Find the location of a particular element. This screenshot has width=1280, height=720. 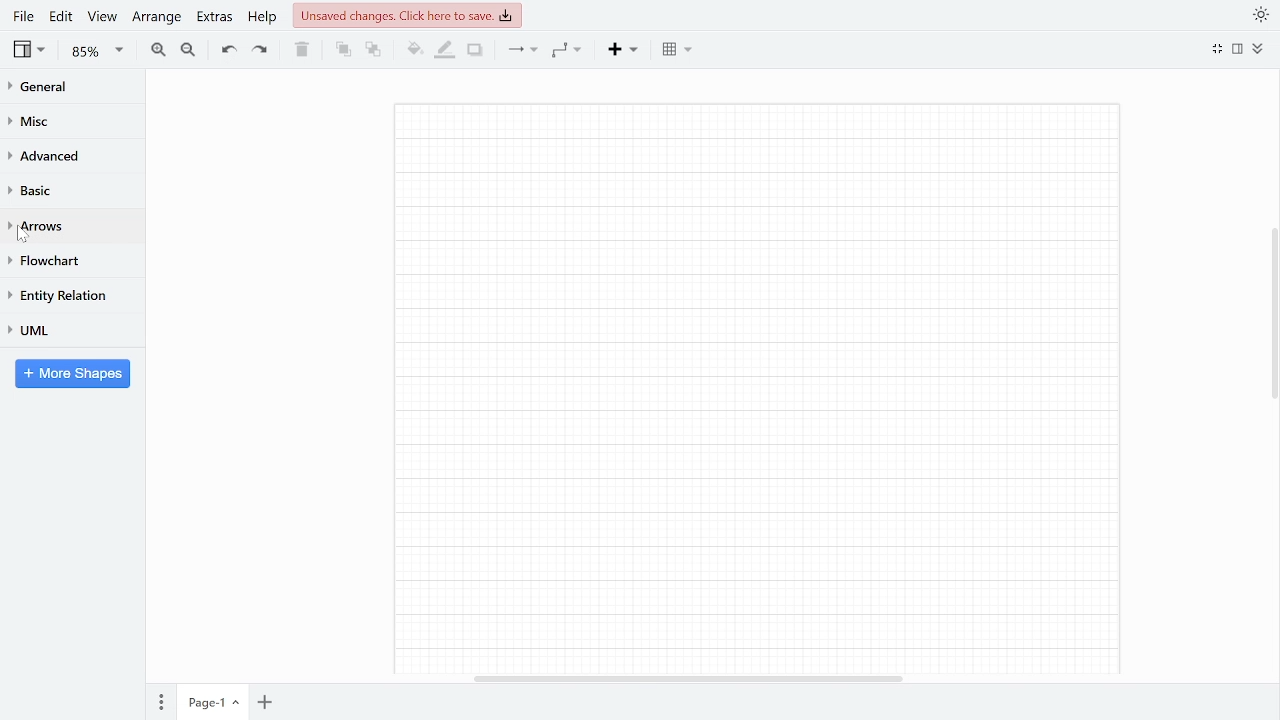

Pages is located at coordinates (161, 700).